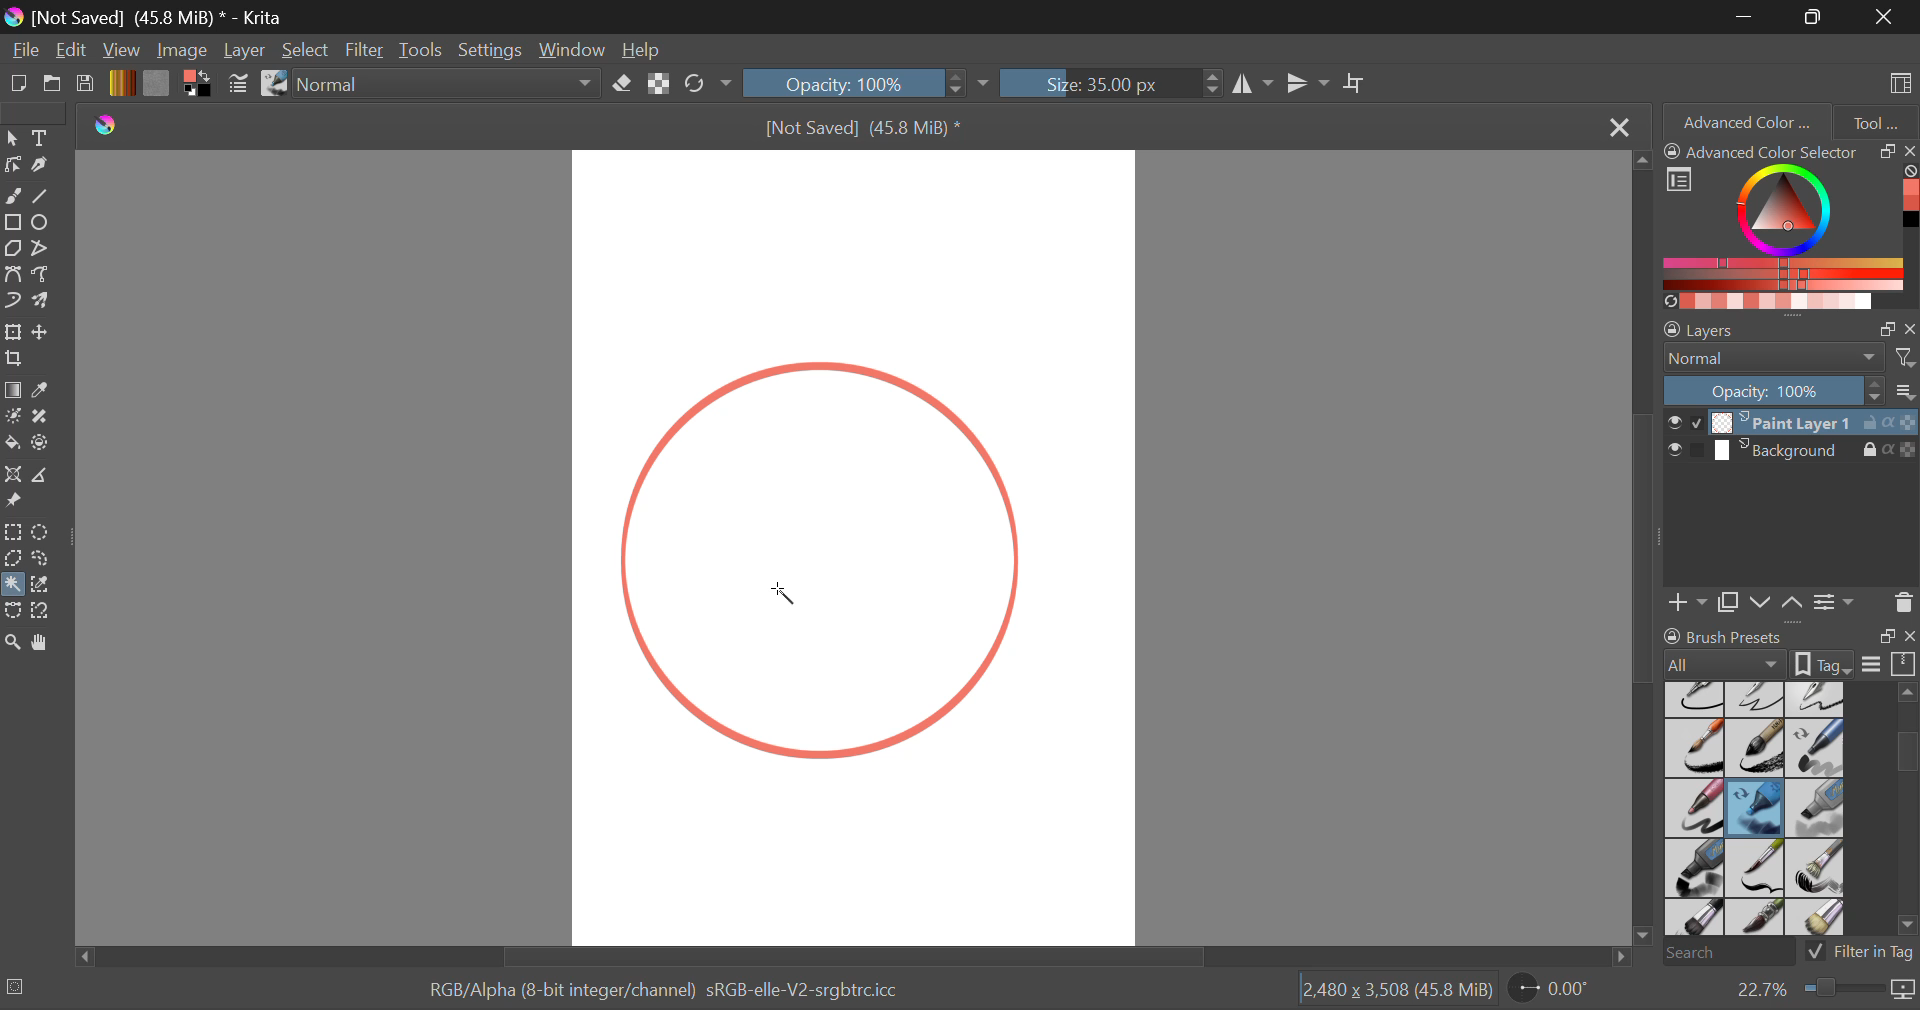  Describe the element at coordinates (1694, 869) in the screenshot. I see `Marker Plain` at that location.